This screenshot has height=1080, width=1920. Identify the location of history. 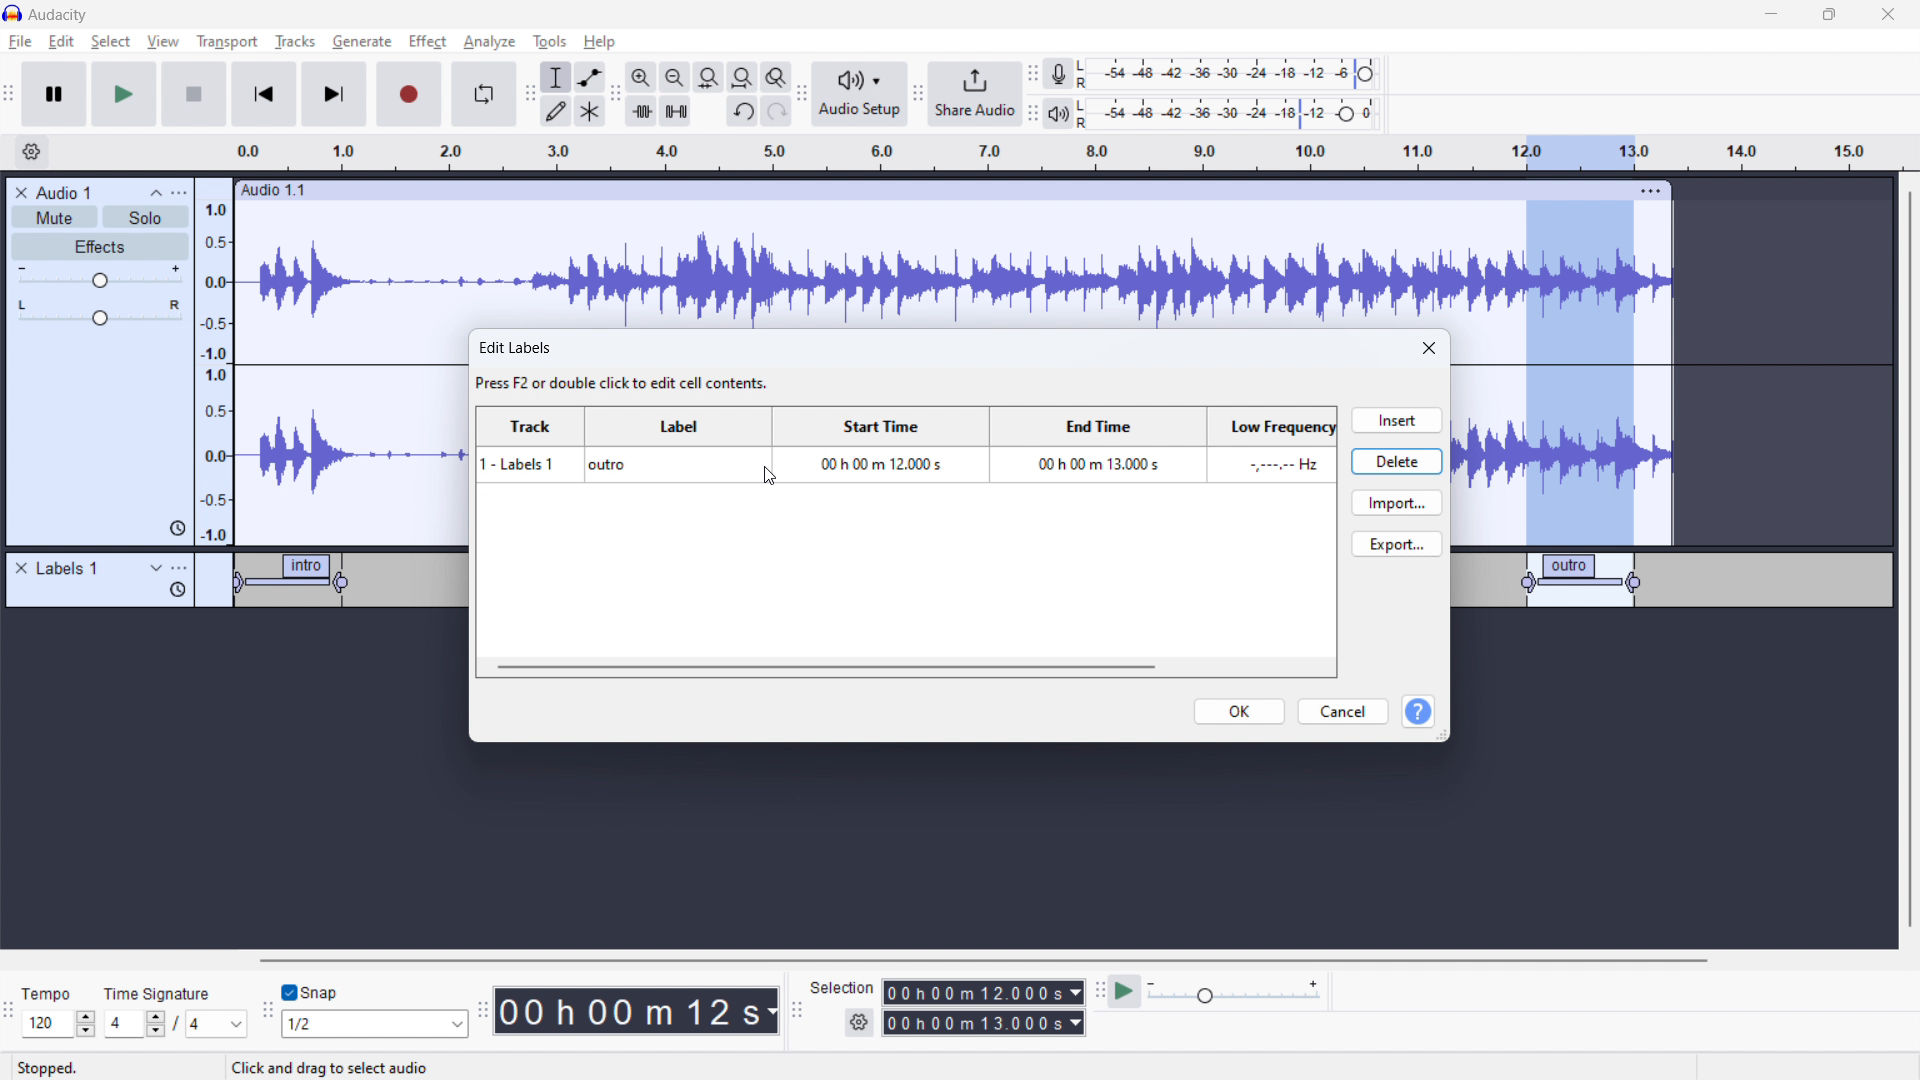
(177, 589).